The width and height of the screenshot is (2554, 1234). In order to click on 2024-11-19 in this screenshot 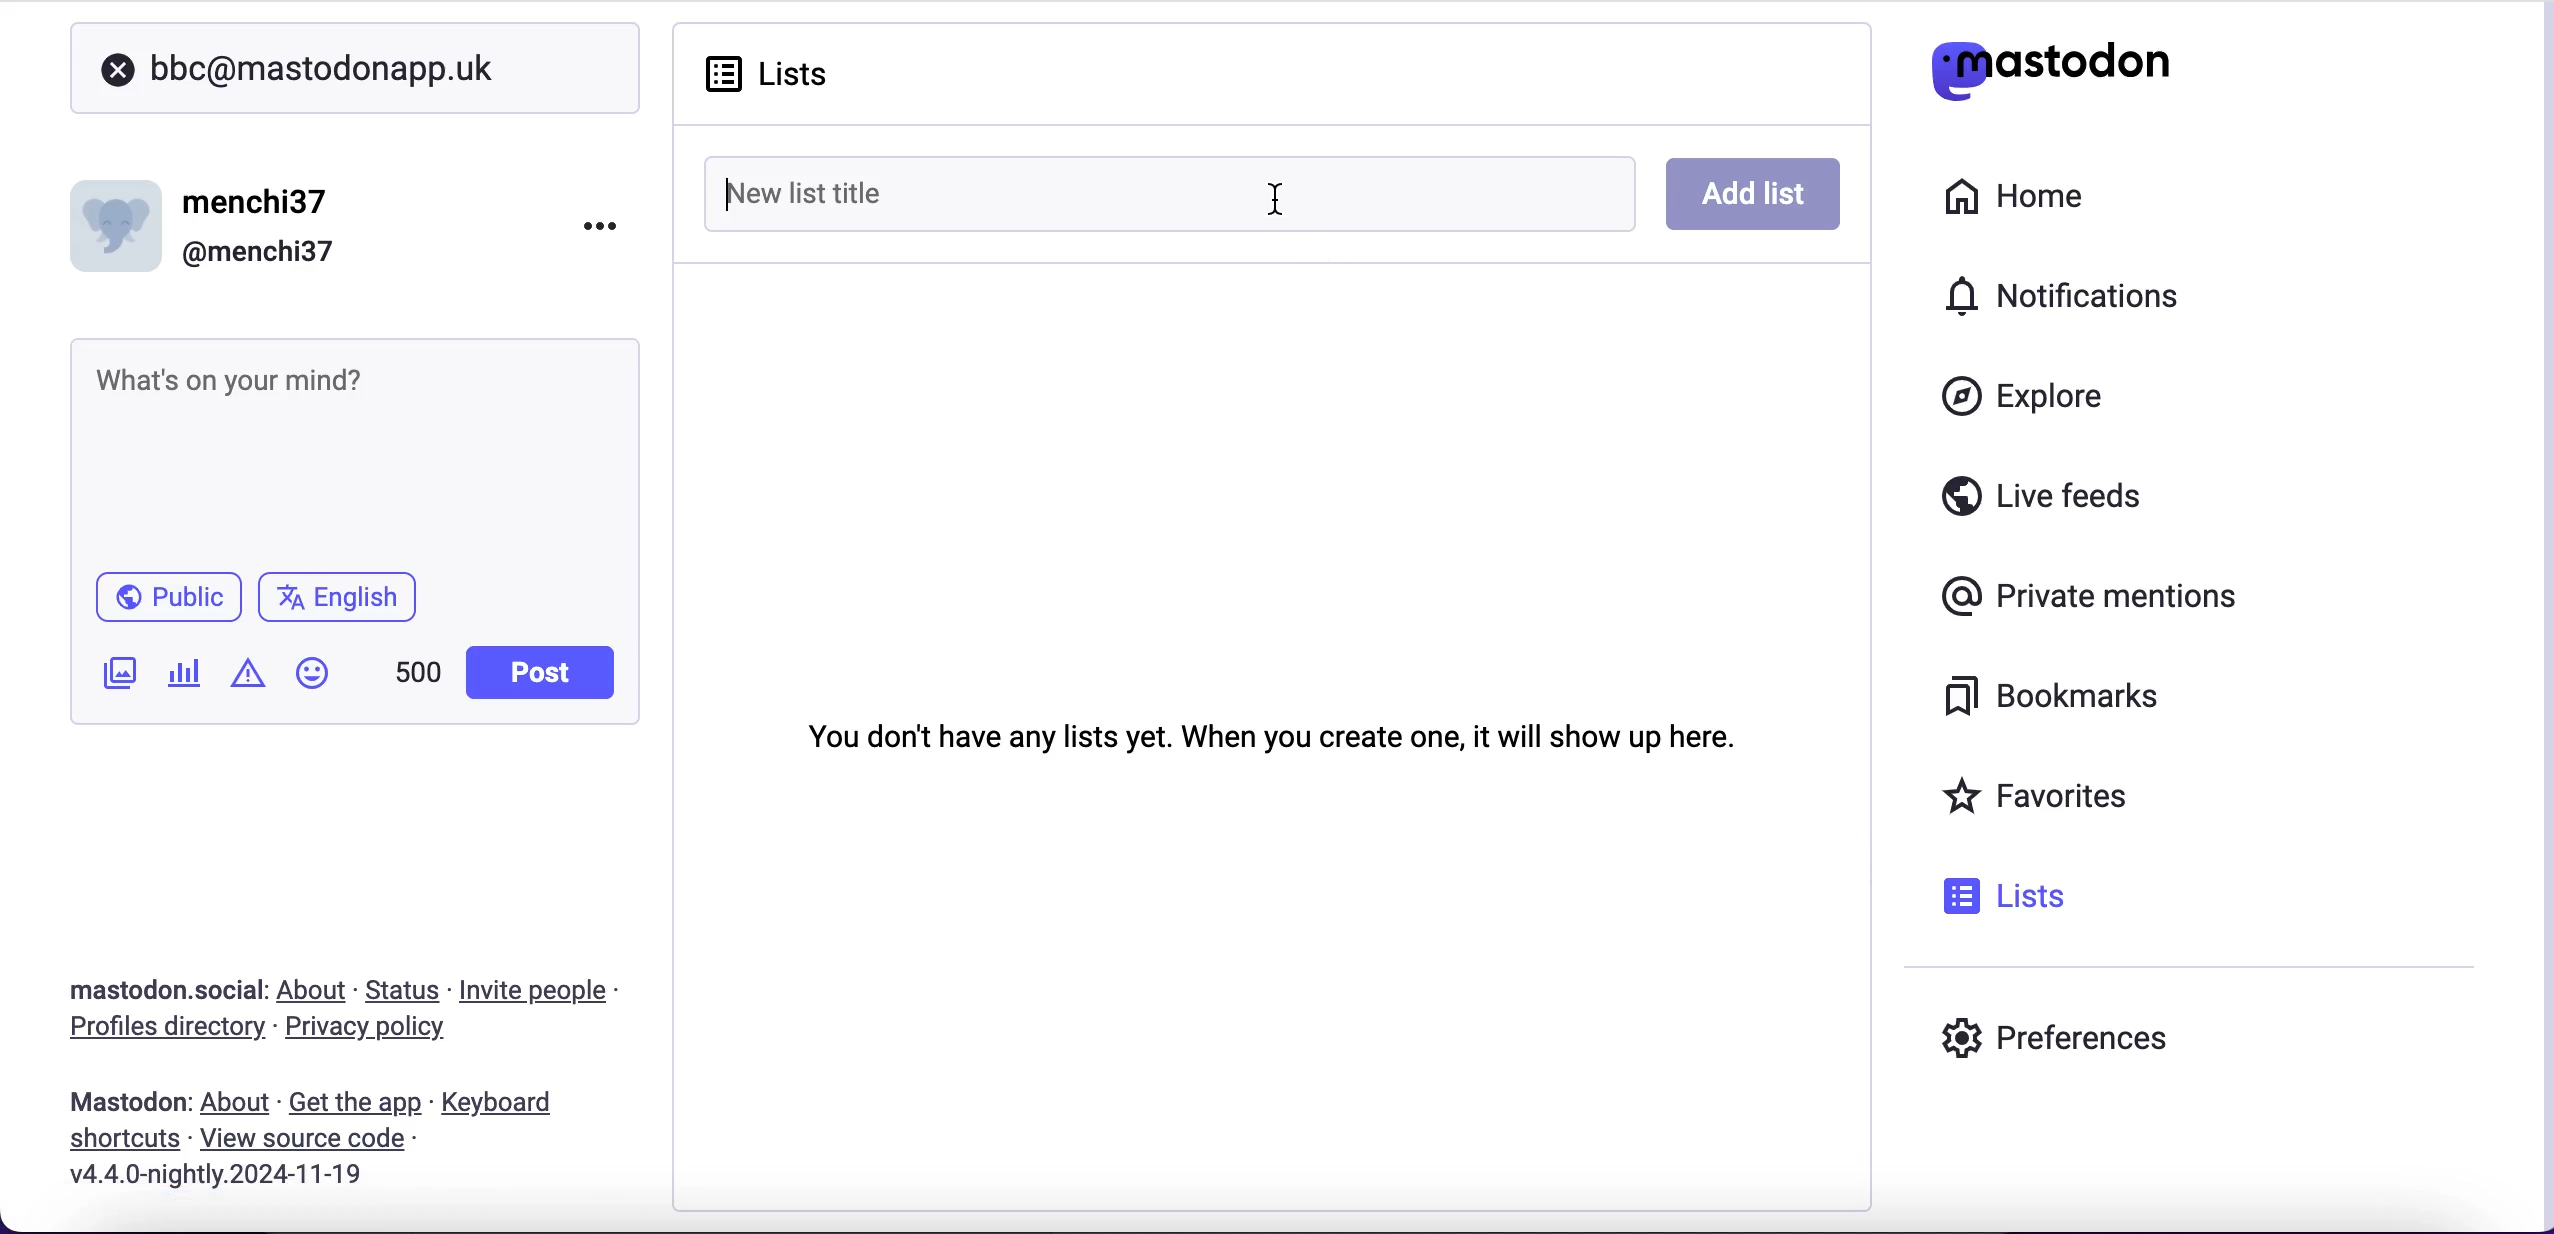, I will do `click(231, 1173)`.